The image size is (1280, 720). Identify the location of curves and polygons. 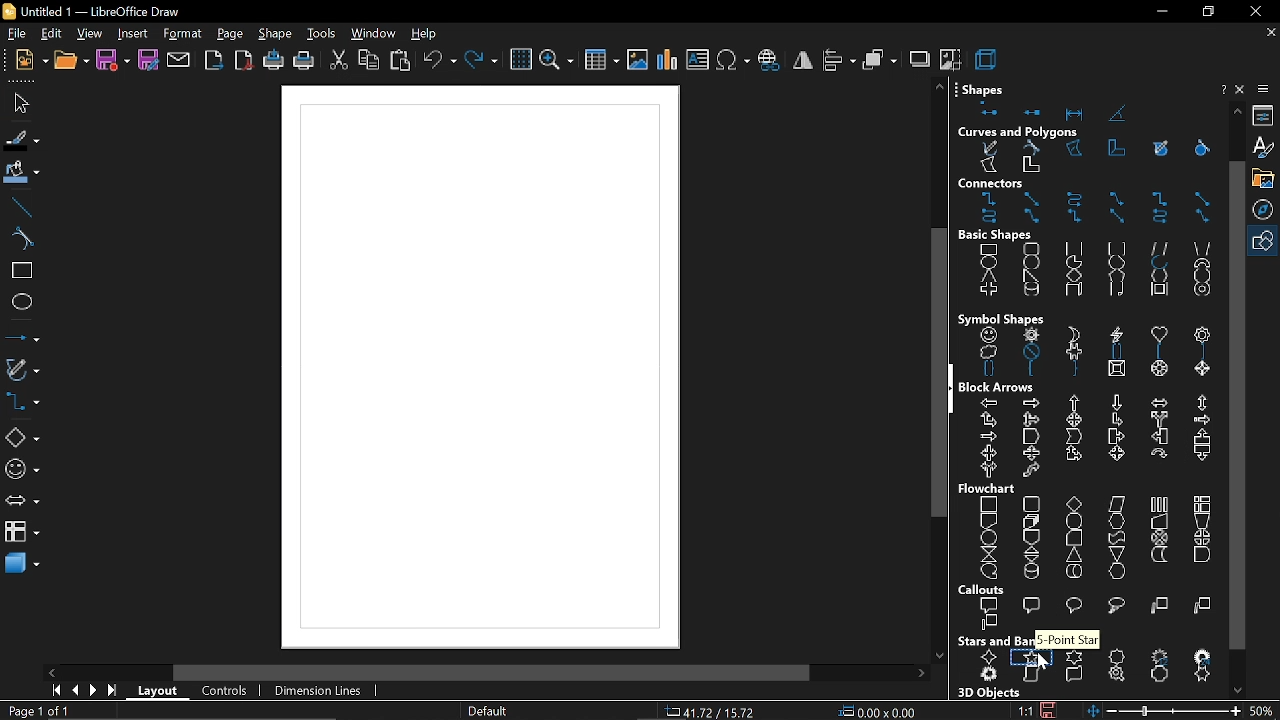
(1085, 157).